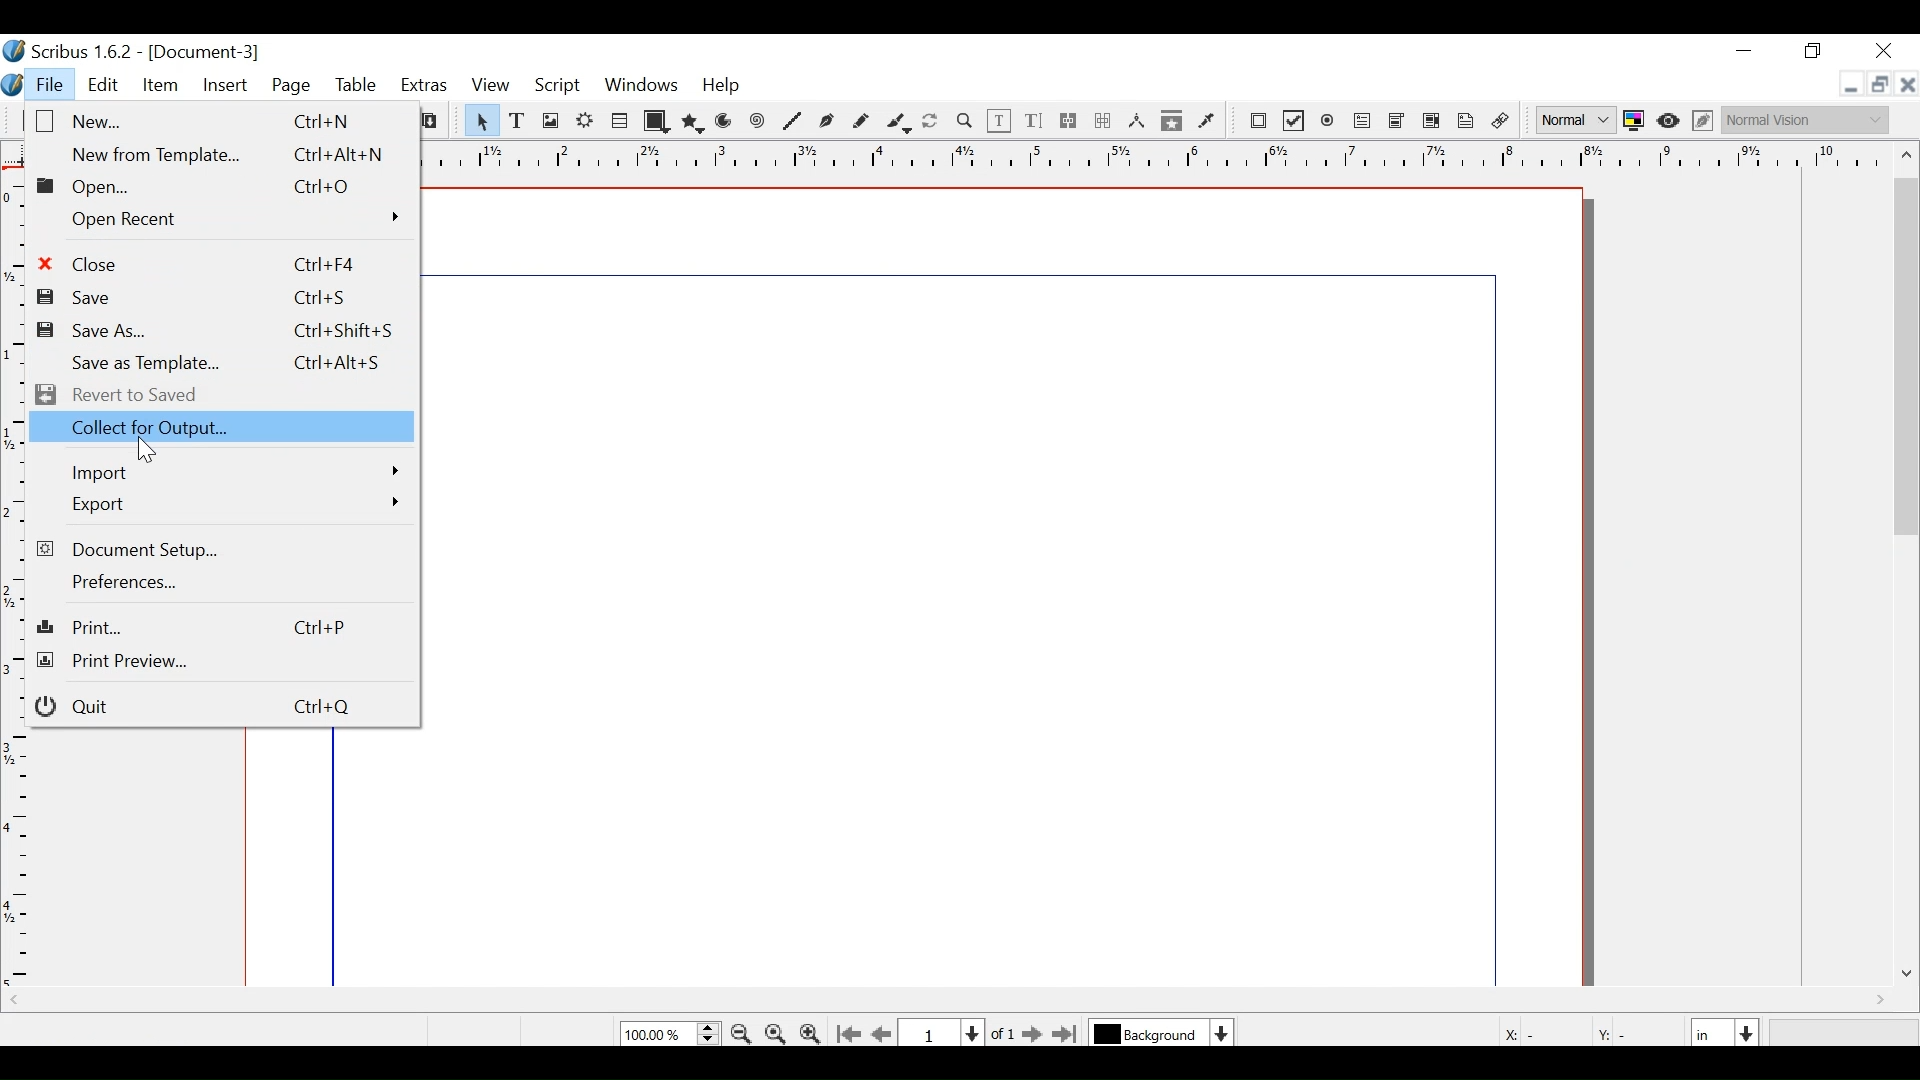 The height and width of the screenshot is (1080, 1920). Describe the element at coordinates (233, 431) in the screenshot. I see `Collect for Output` at that location.